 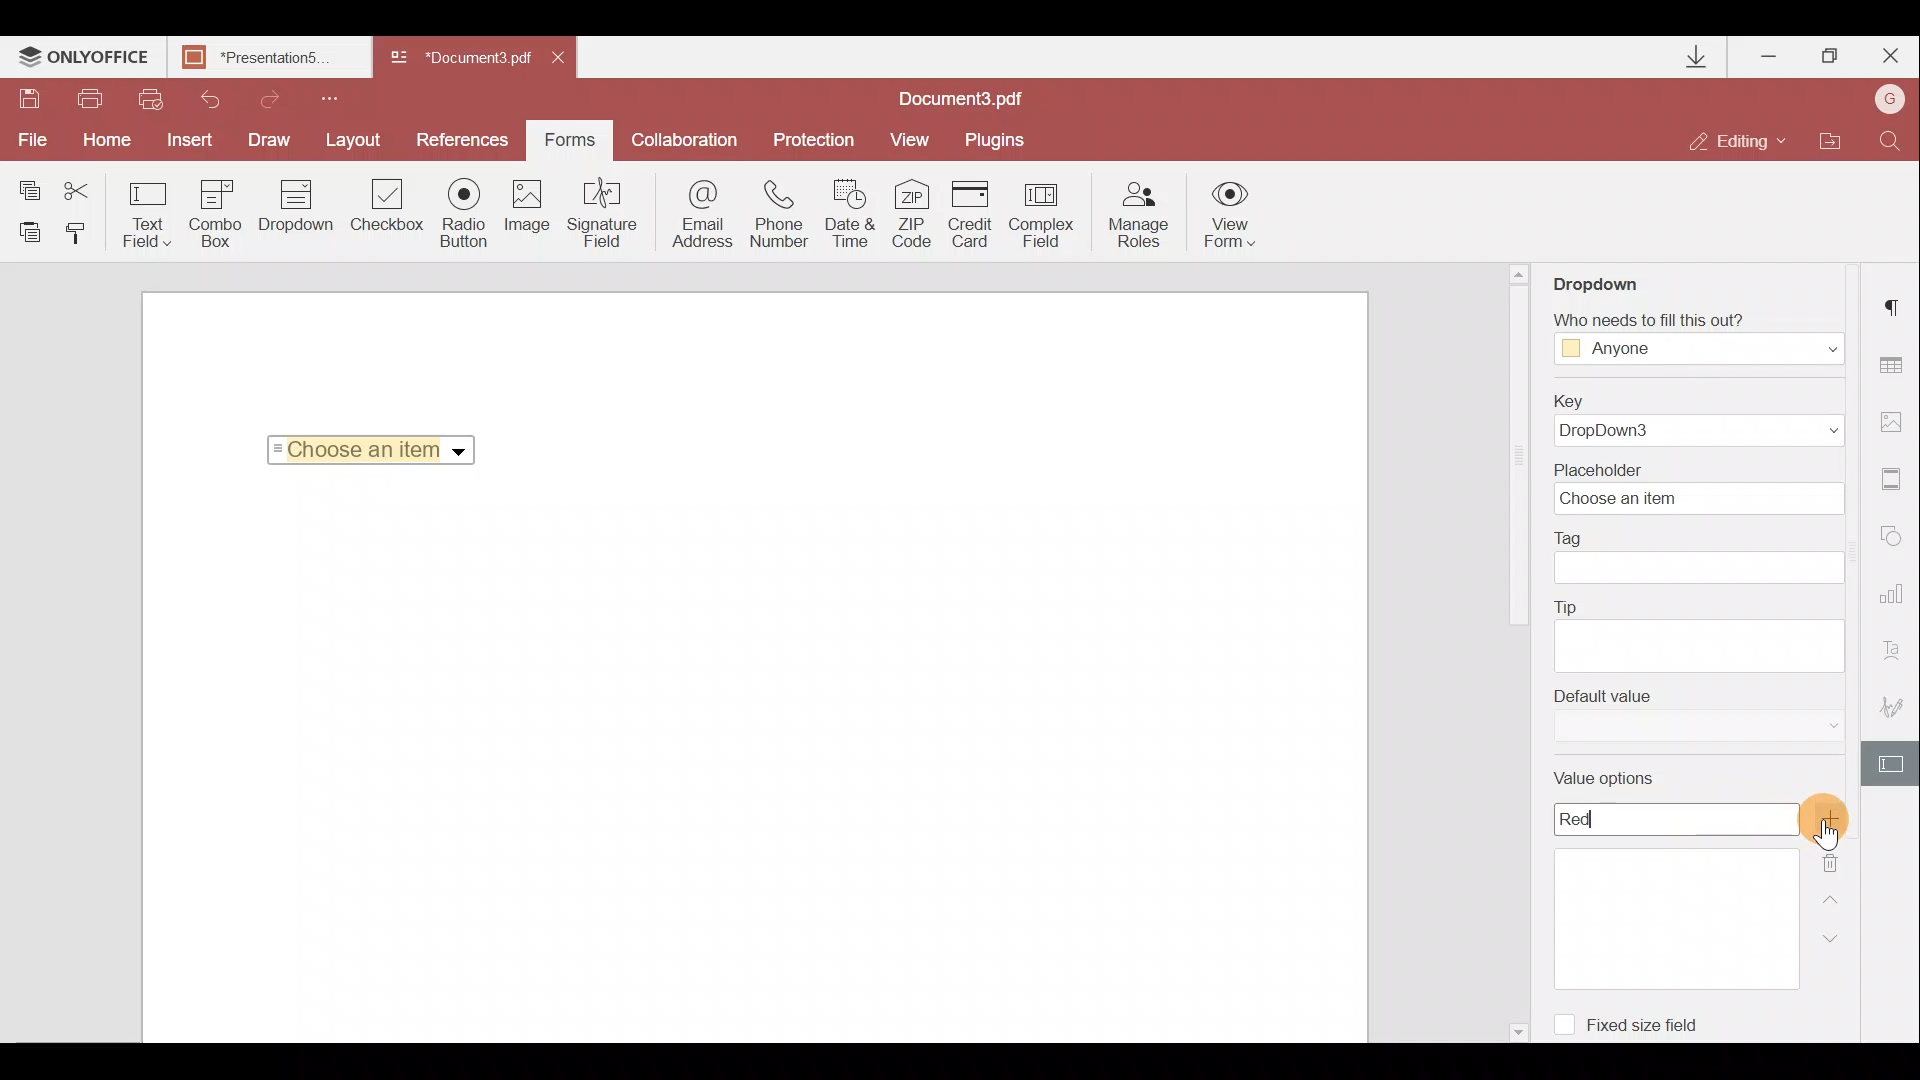 What do you see at coordinates (458, 59) in the screenshot?
I see `Document name` at bounding box center [458, 59].